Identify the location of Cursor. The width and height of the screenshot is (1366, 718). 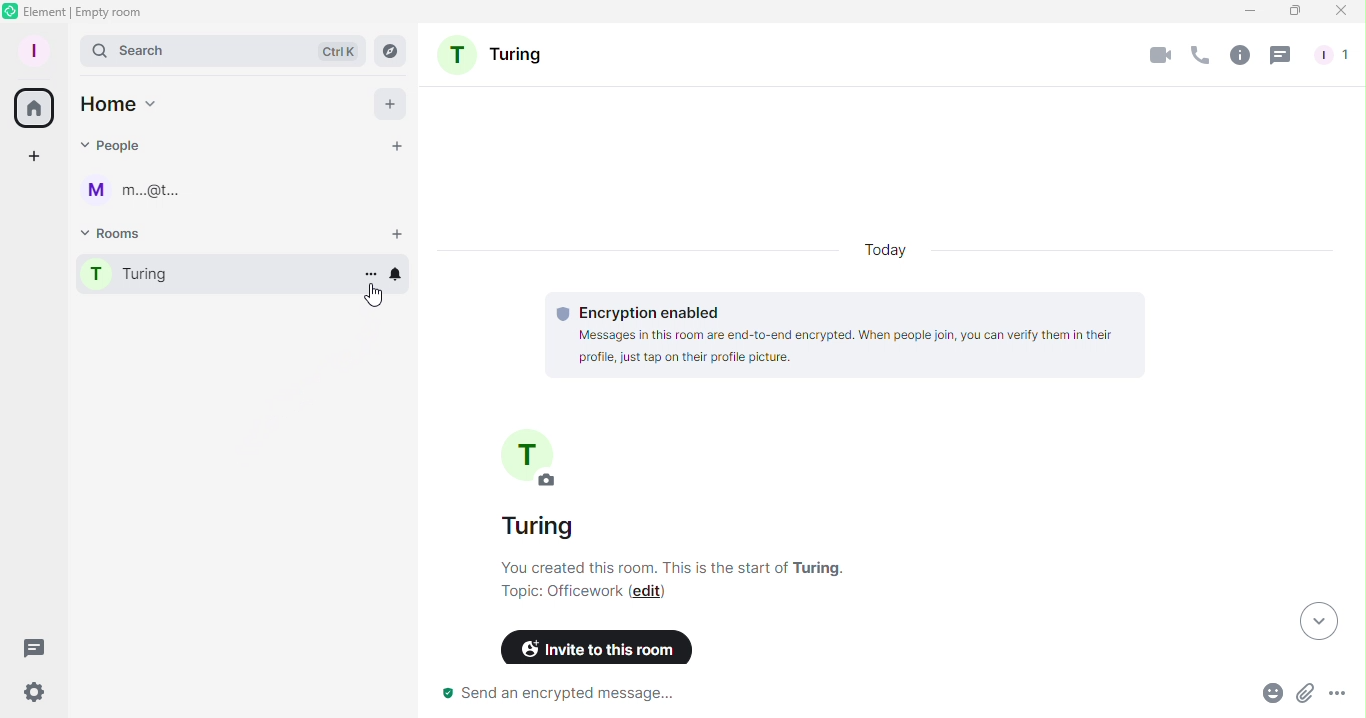
(372, 294).